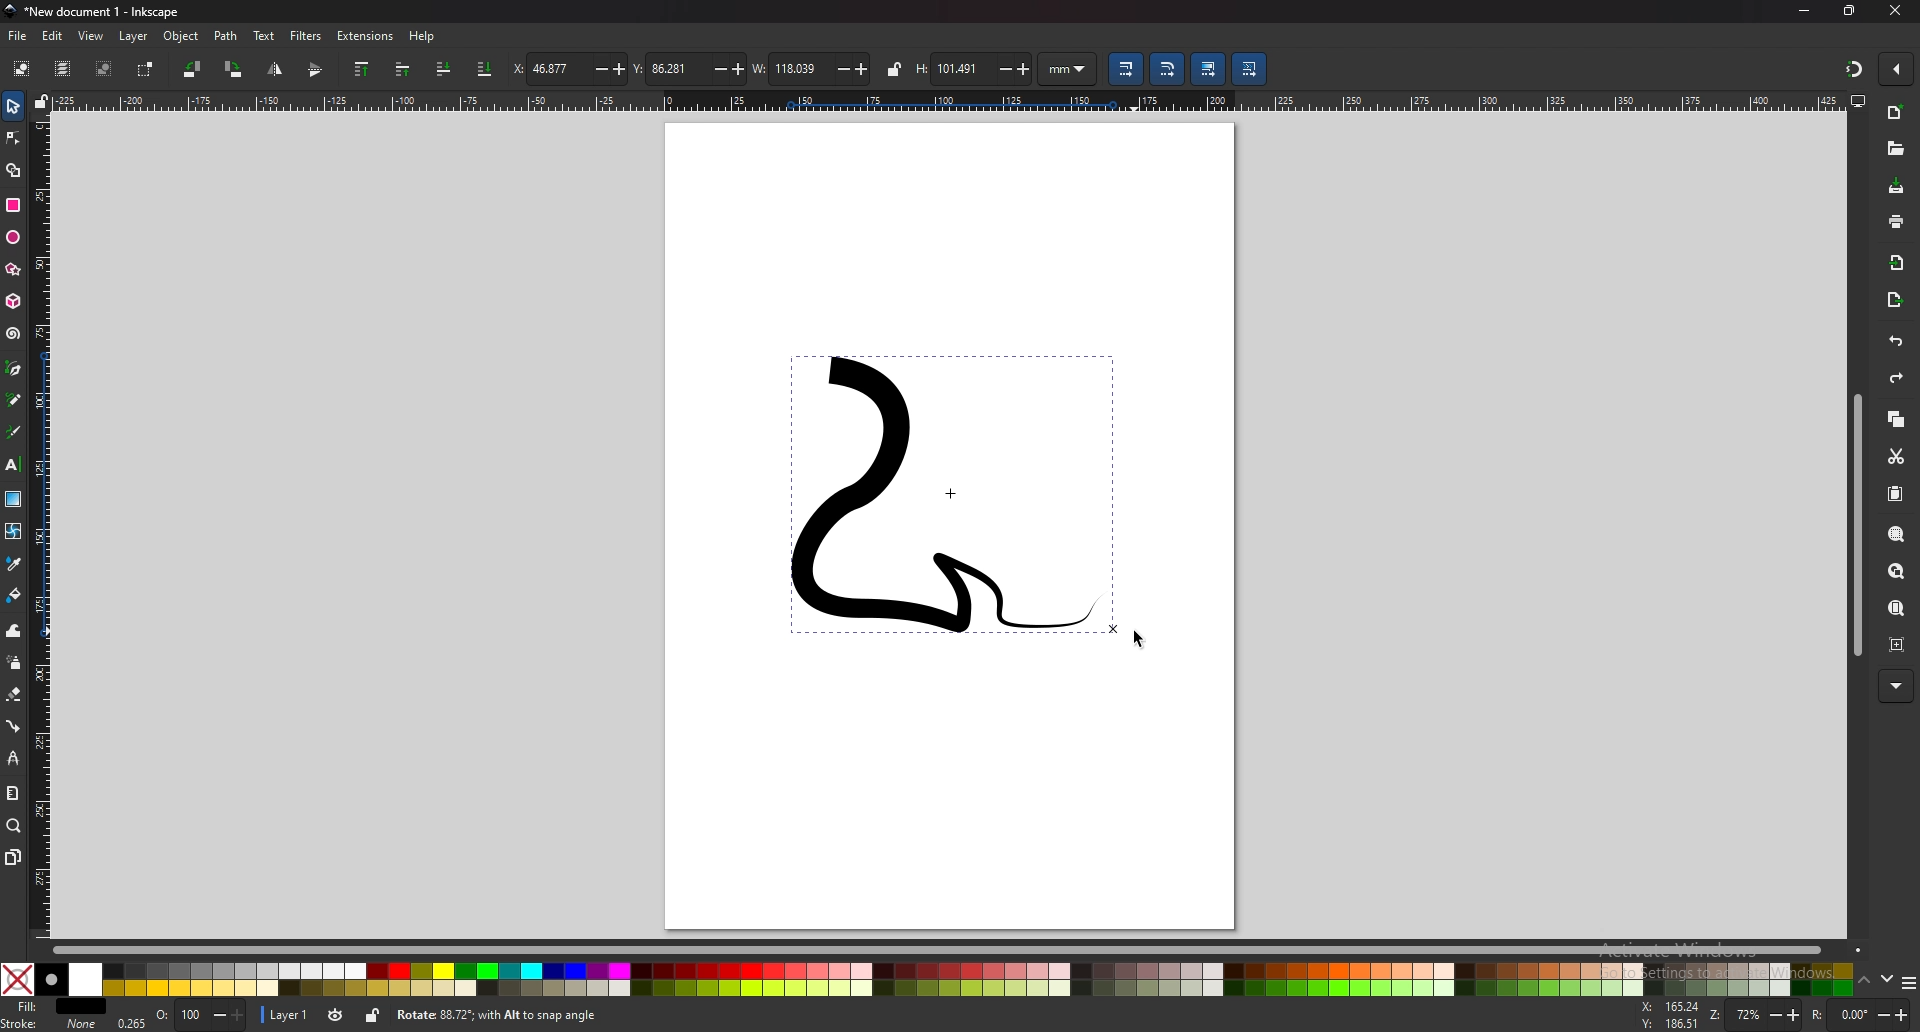 This screenshot has width=1920, height=1032. What do you see at coordinates (181, 1016) in the screenshot?
I see `opacity` at bounding box center [181, 1016].